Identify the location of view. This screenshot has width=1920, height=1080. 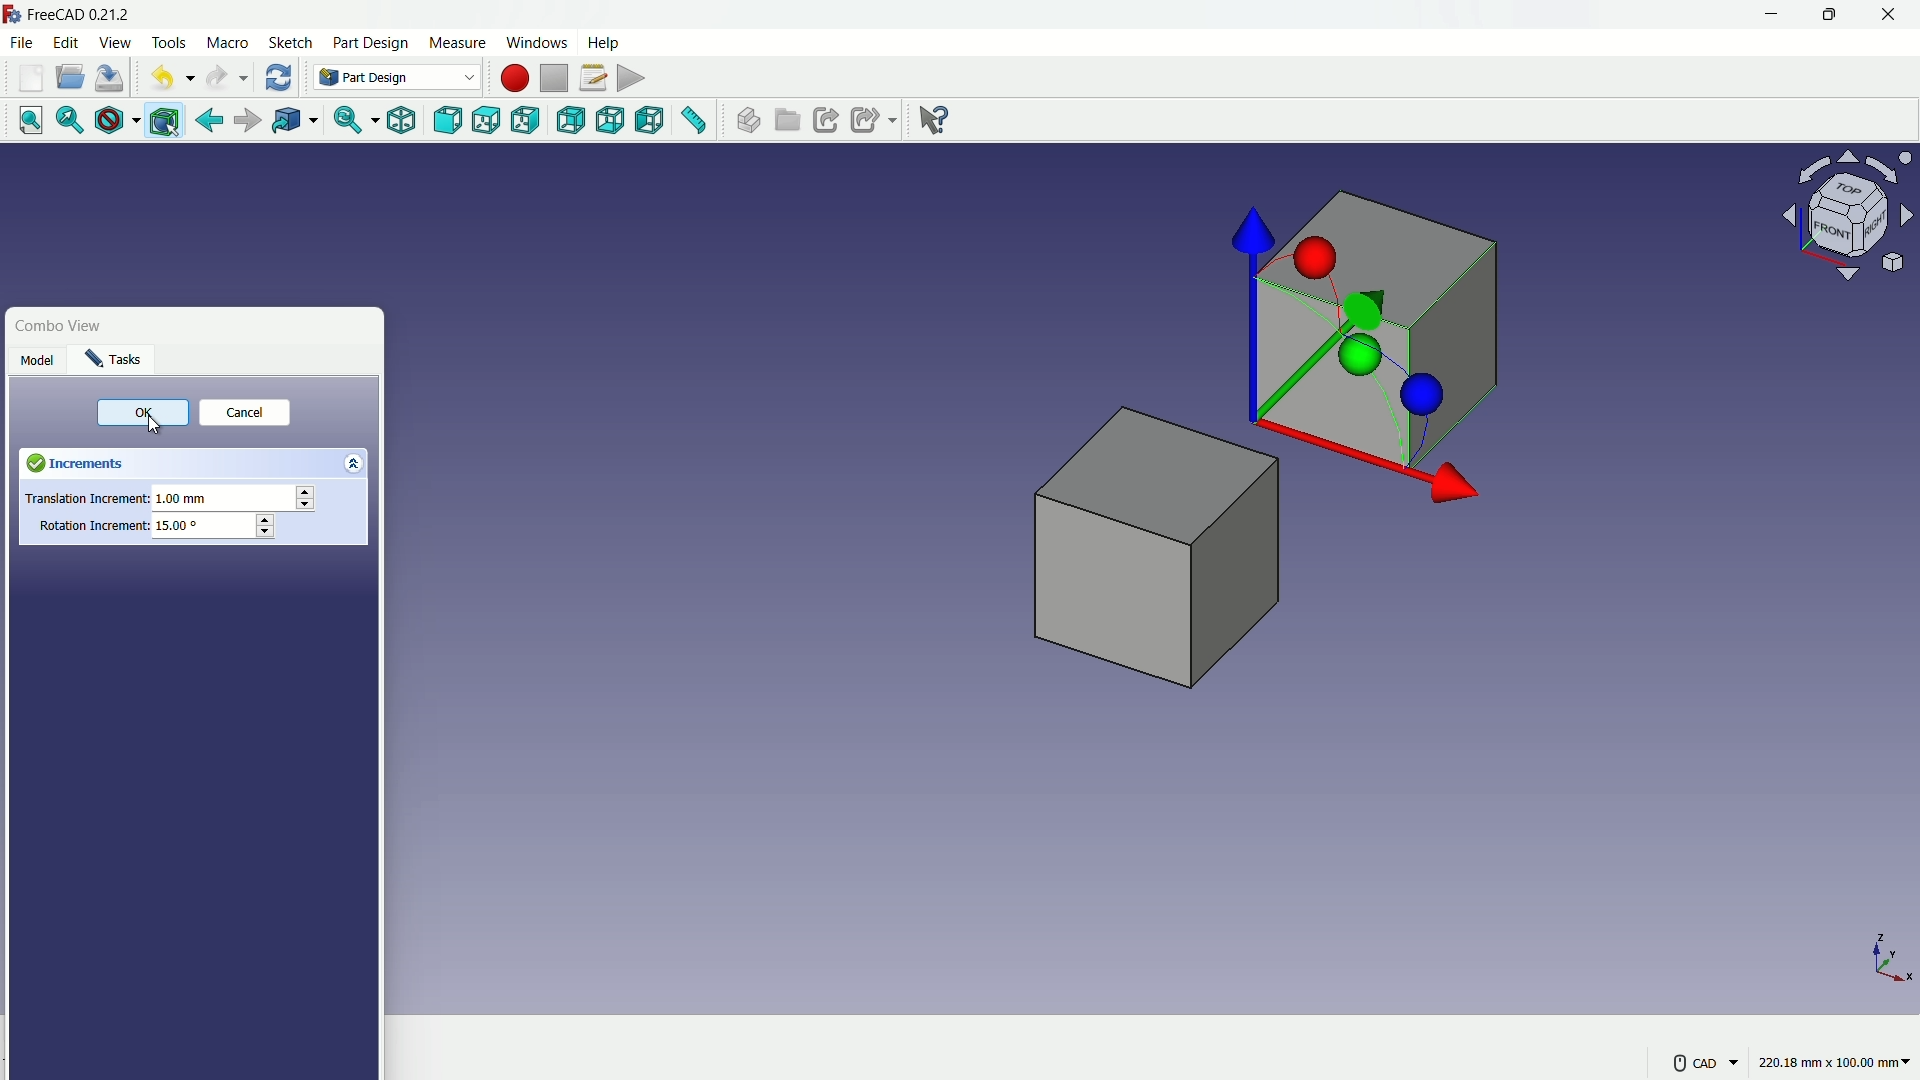
(114, 42).